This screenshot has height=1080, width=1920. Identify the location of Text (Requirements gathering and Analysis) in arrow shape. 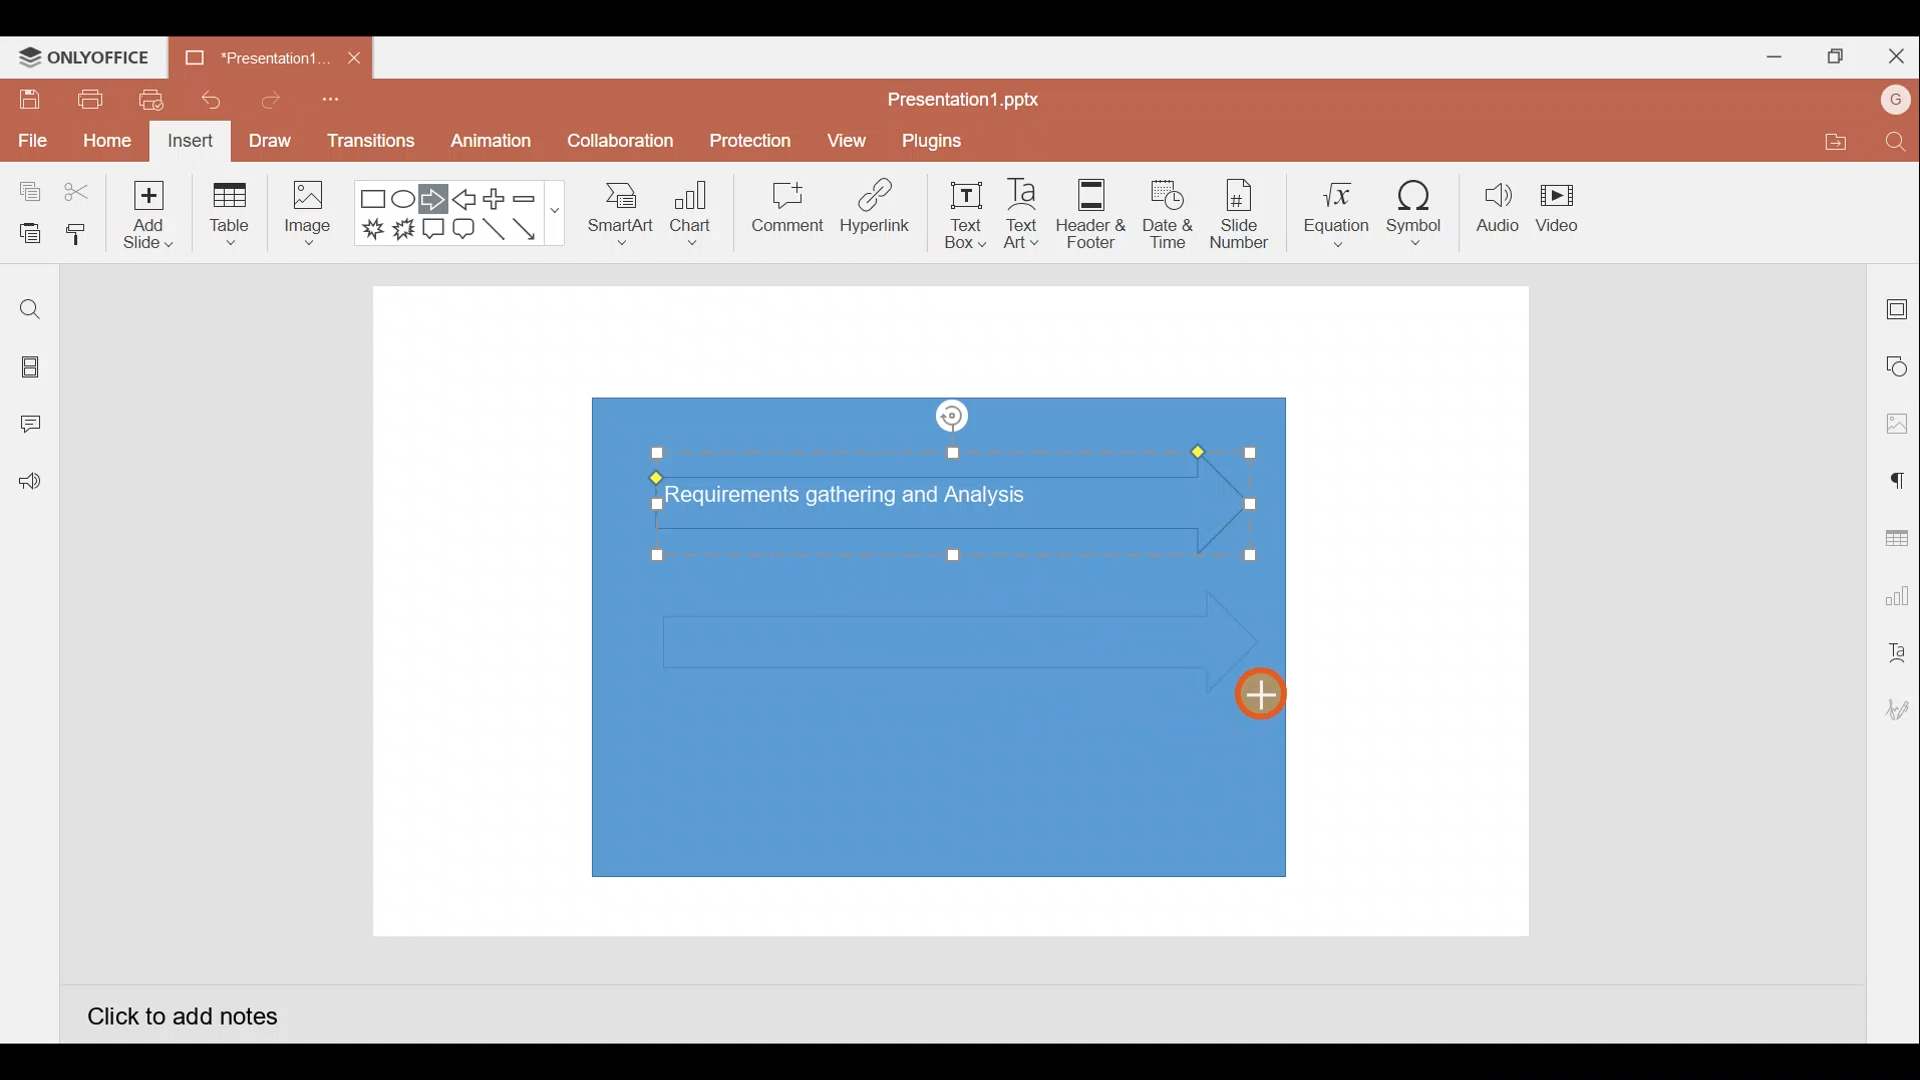
(863, 498).